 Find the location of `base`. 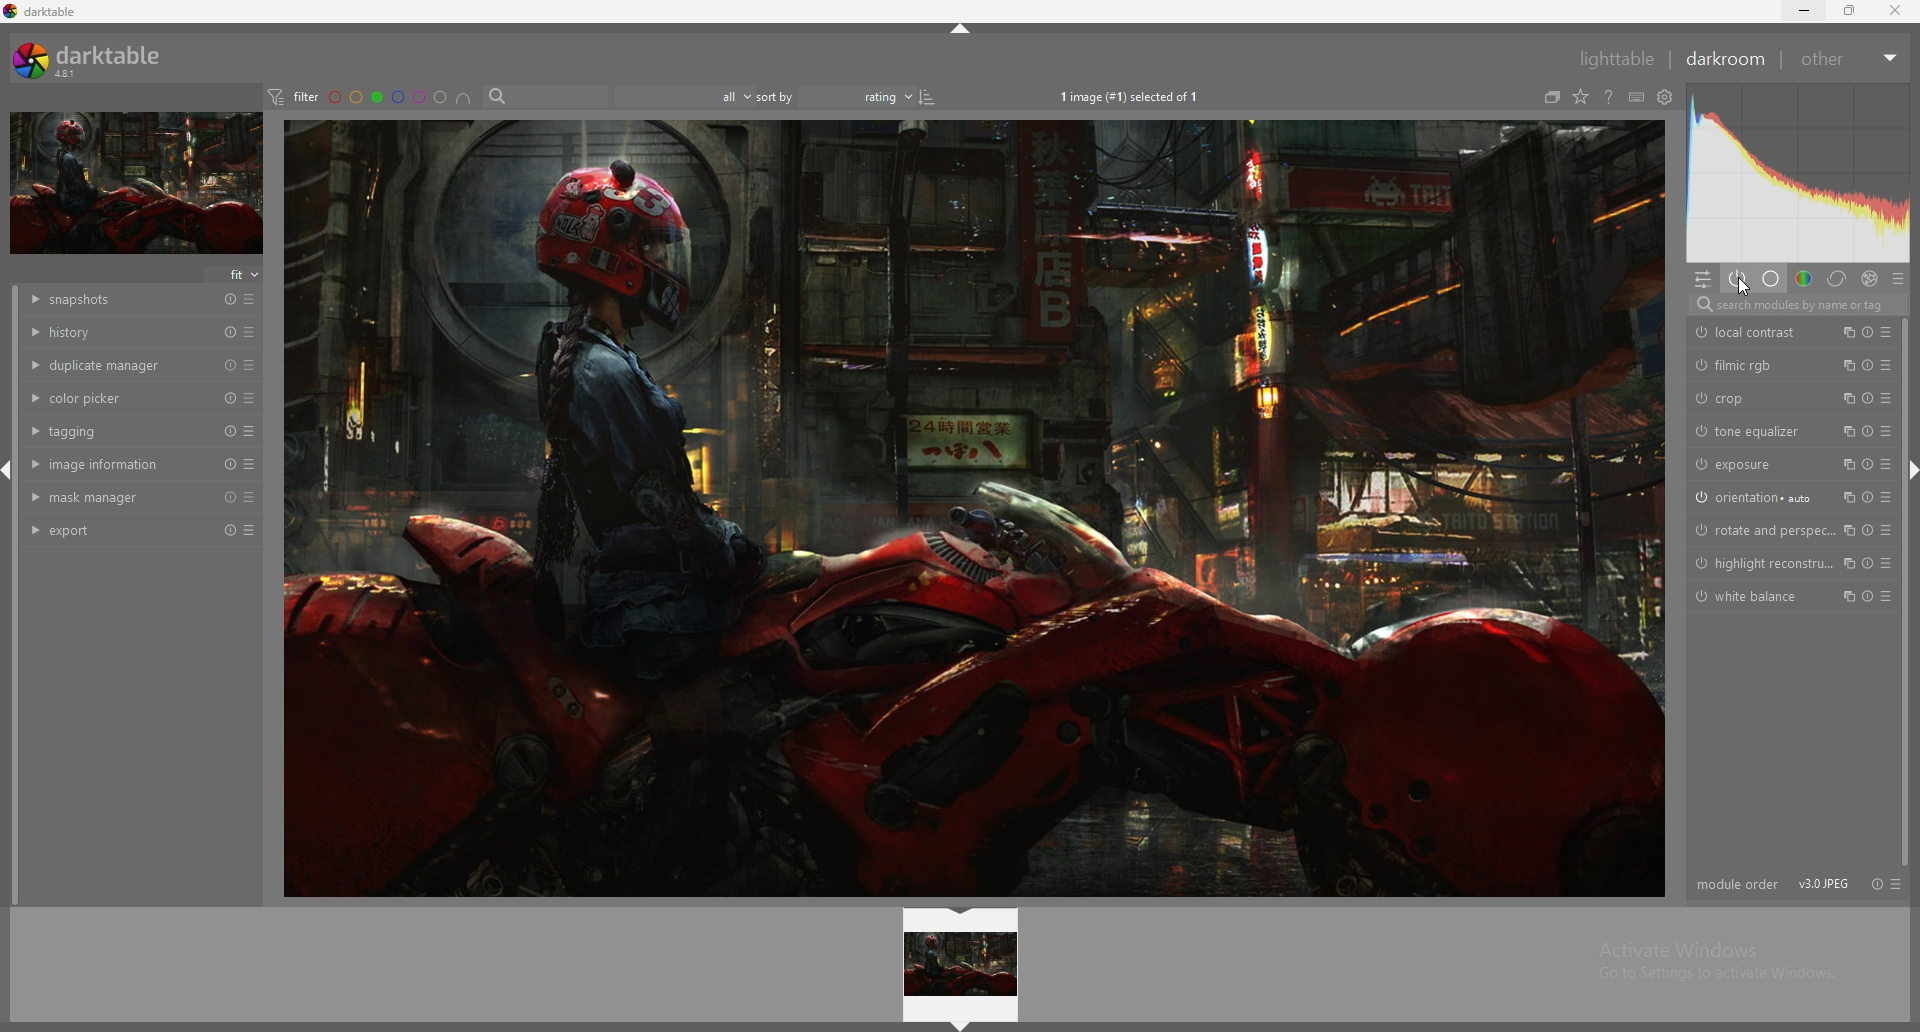

base is located at coordinates (1770, 278).